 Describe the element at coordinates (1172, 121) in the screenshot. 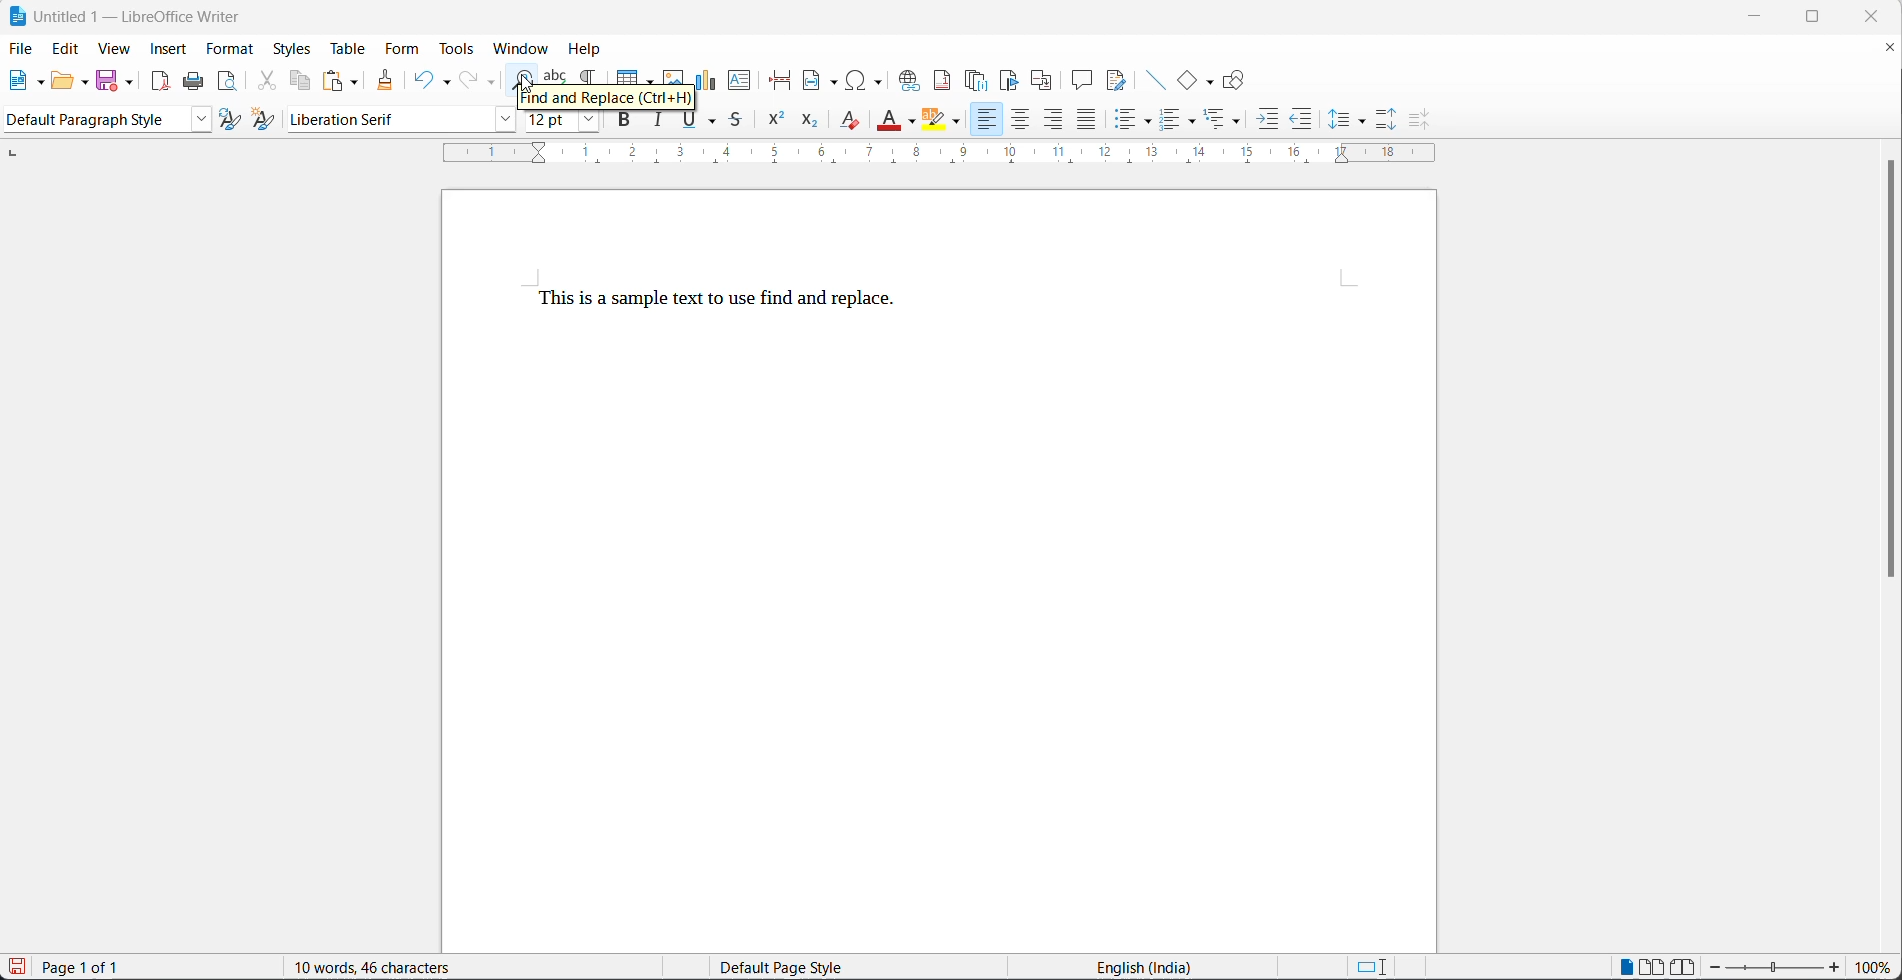

I see `toggle ordered list` at that location.